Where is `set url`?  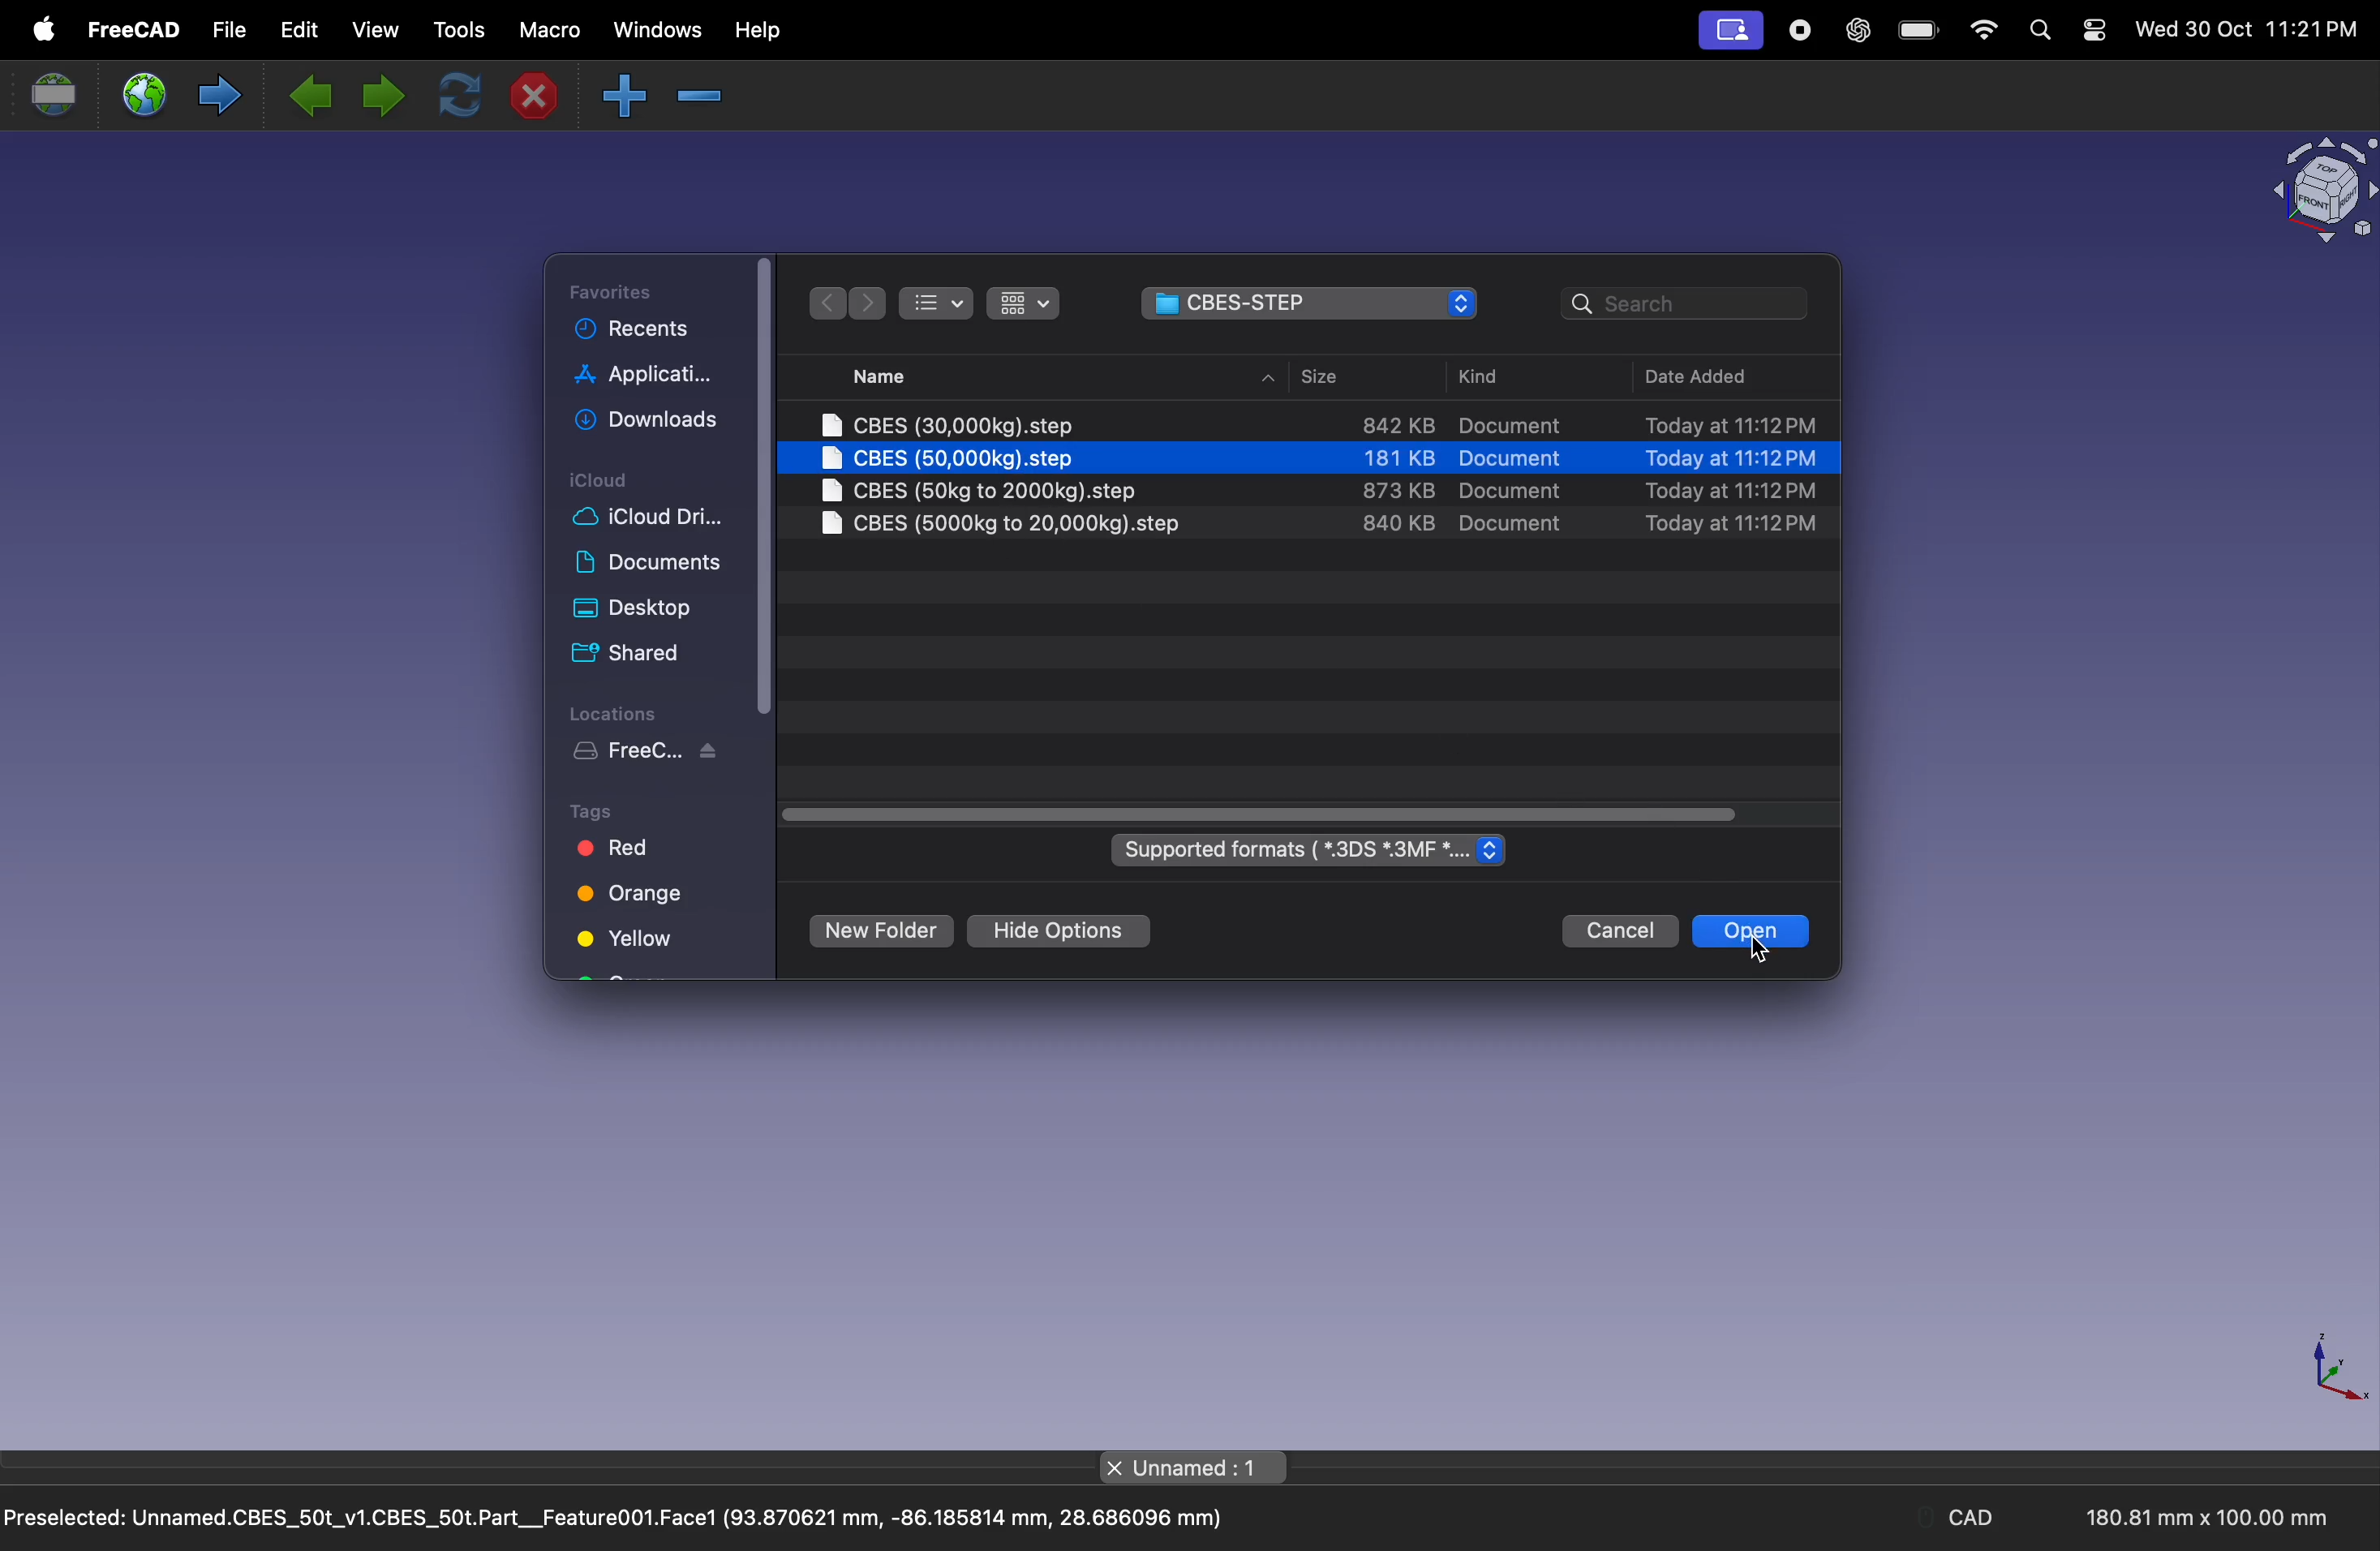 set url is located at coordinates (53, 95).